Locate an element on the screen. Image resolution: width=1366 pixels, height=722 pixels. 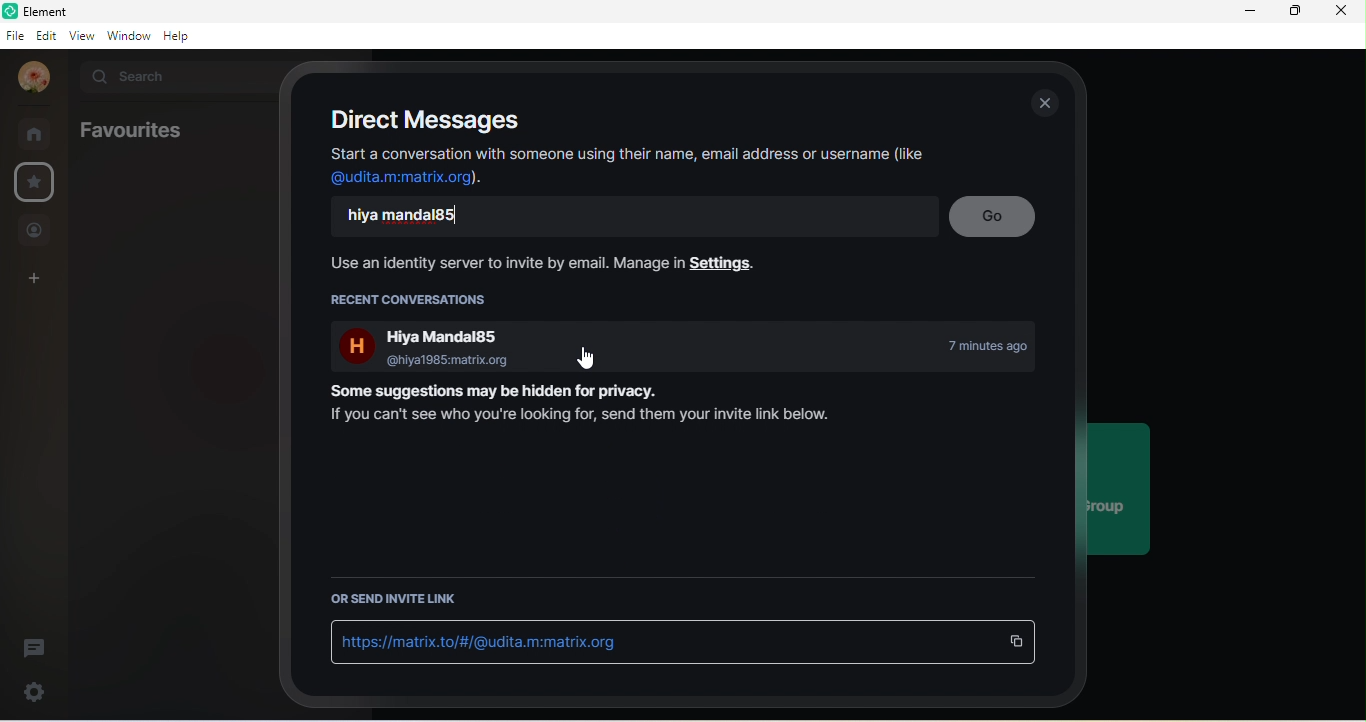
view is located at coordinates (82, 35).